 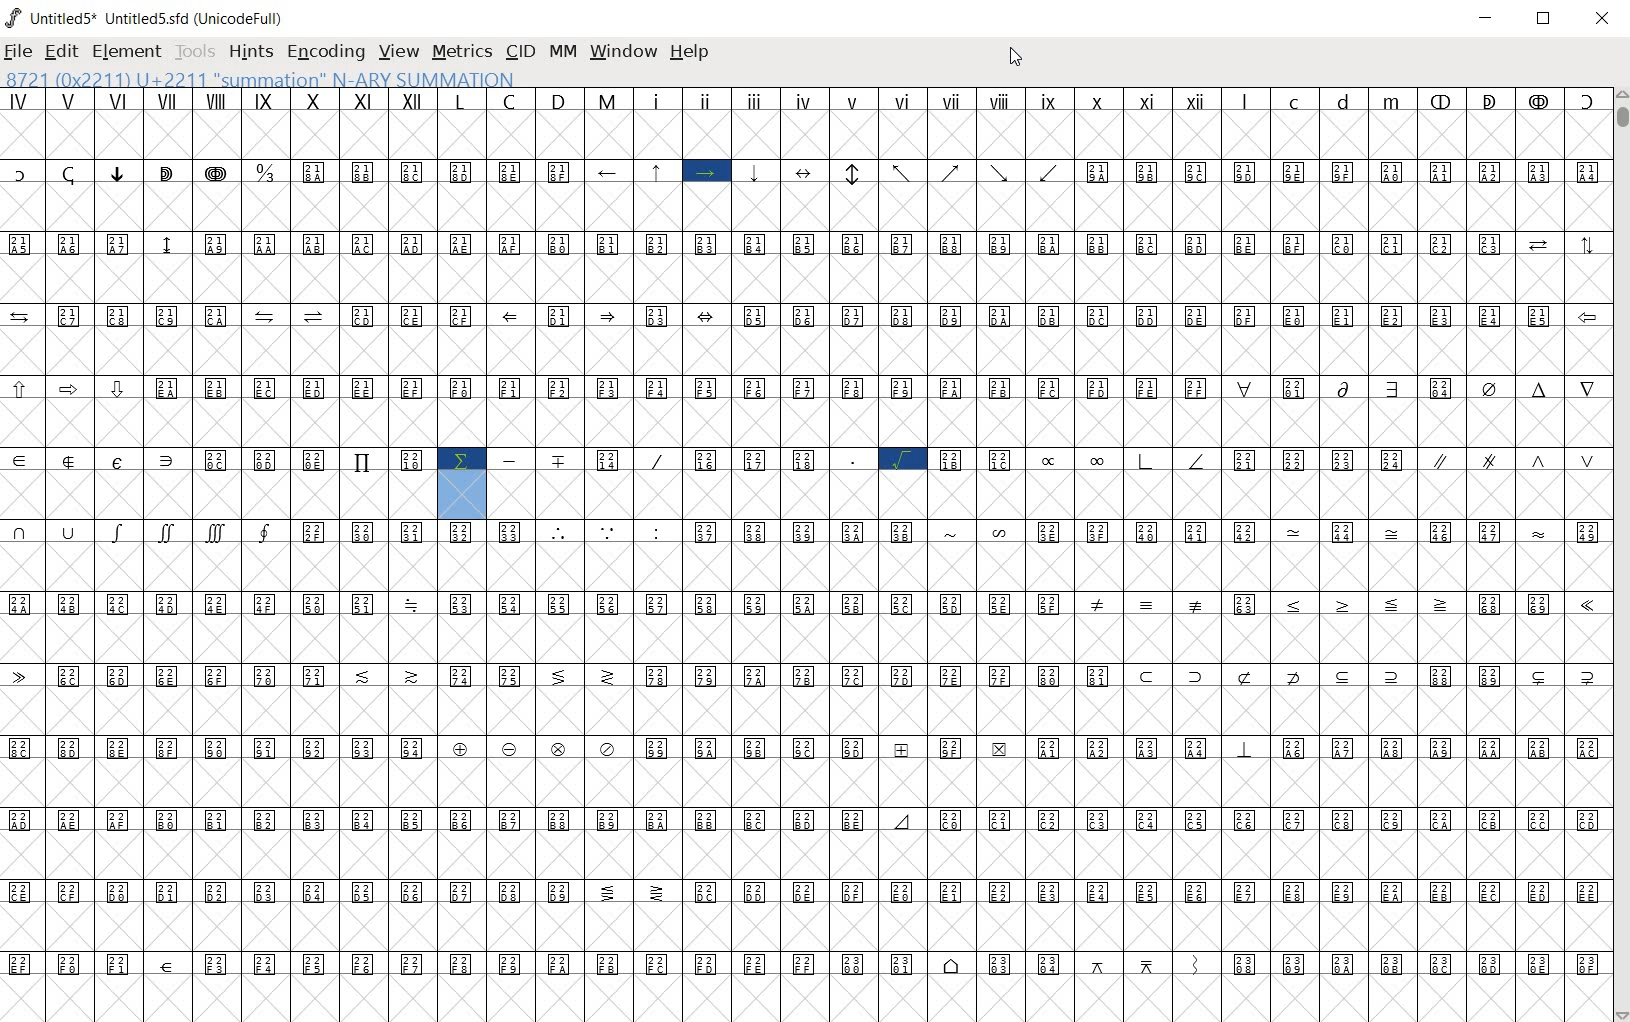 What do you see at coordinates (806, 134) in the screenshot?
I see `empty cells` at bounding box center [806, 134].